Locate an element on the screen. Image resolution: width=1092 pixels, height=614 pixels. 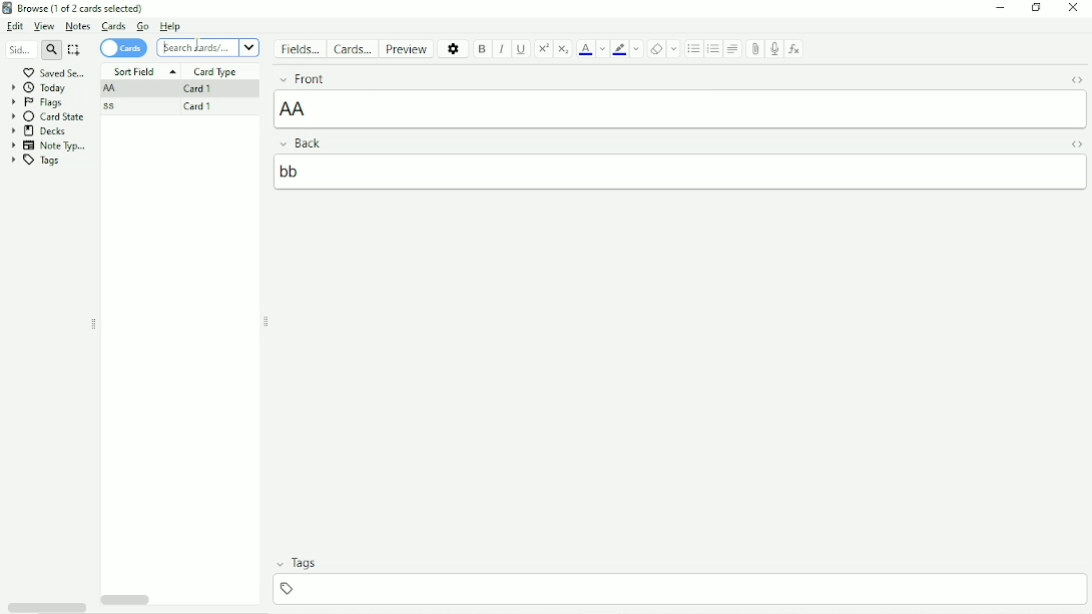
Help is located at coordinates (171, 27).